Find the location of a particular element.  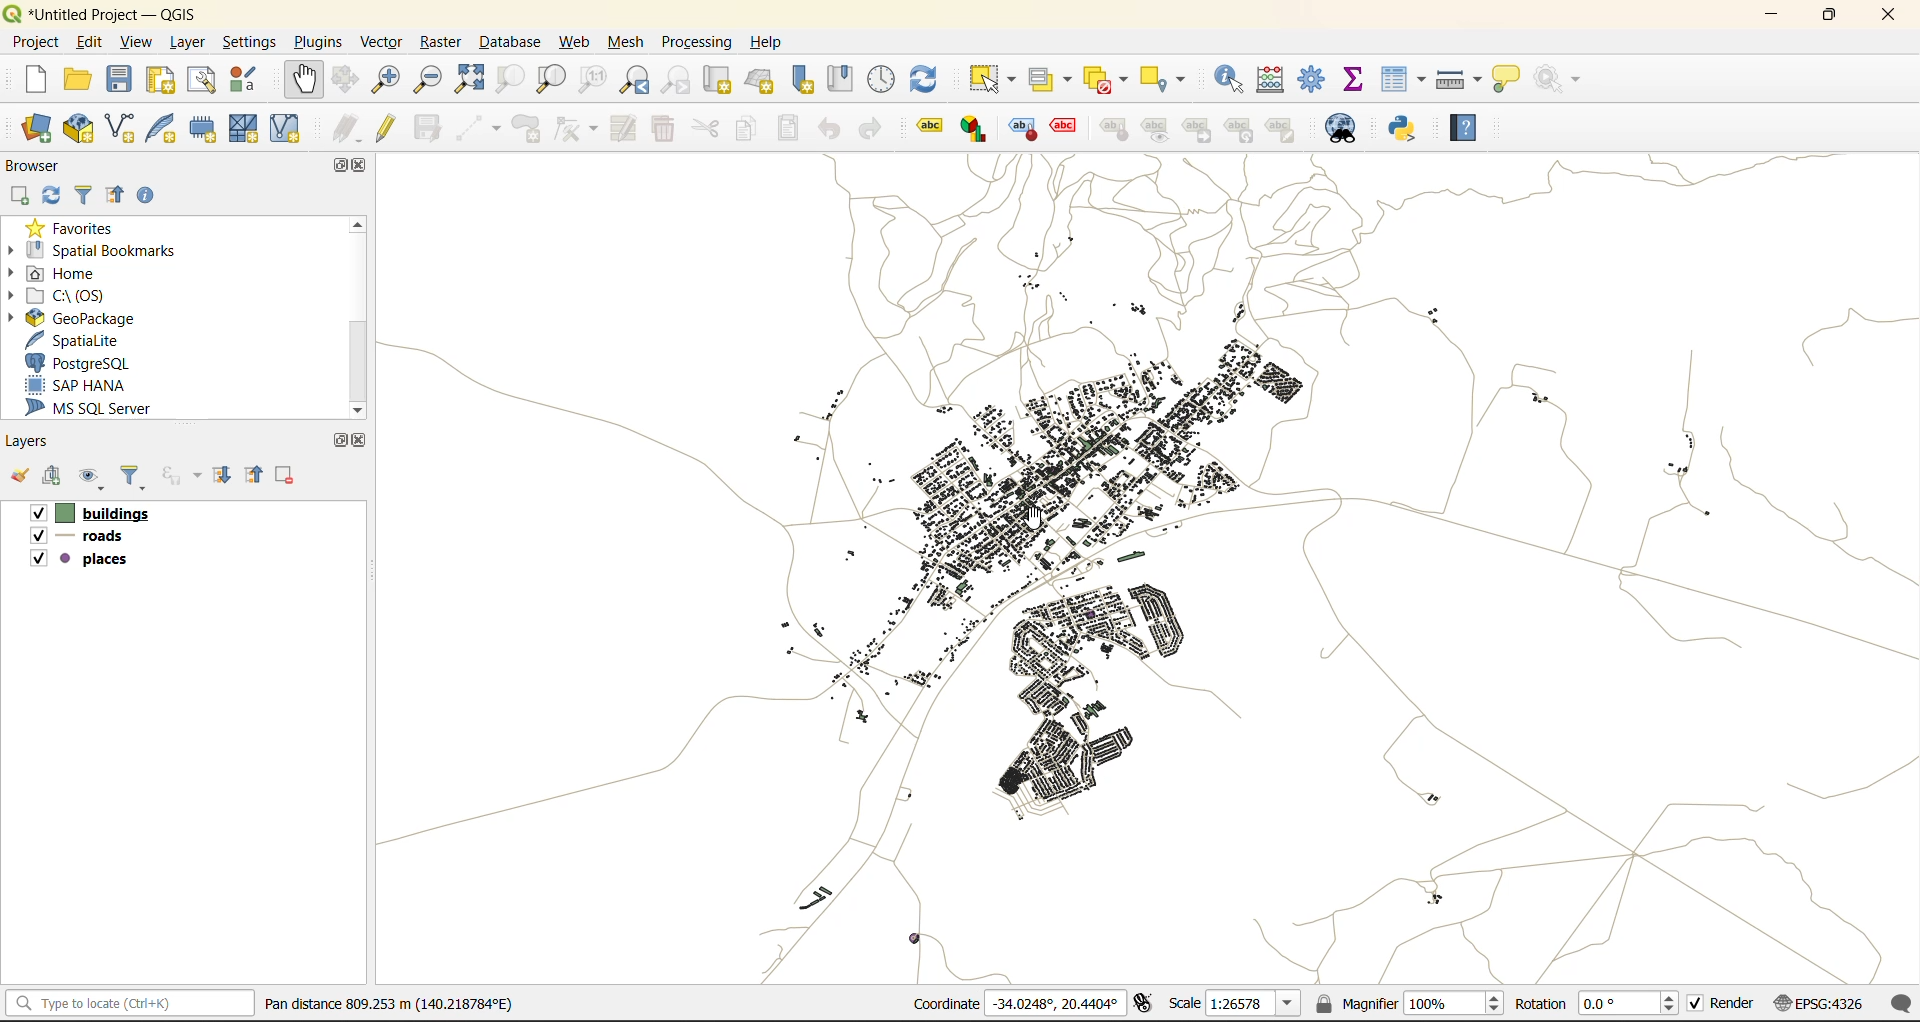

close is located at coordinates (361, 168).